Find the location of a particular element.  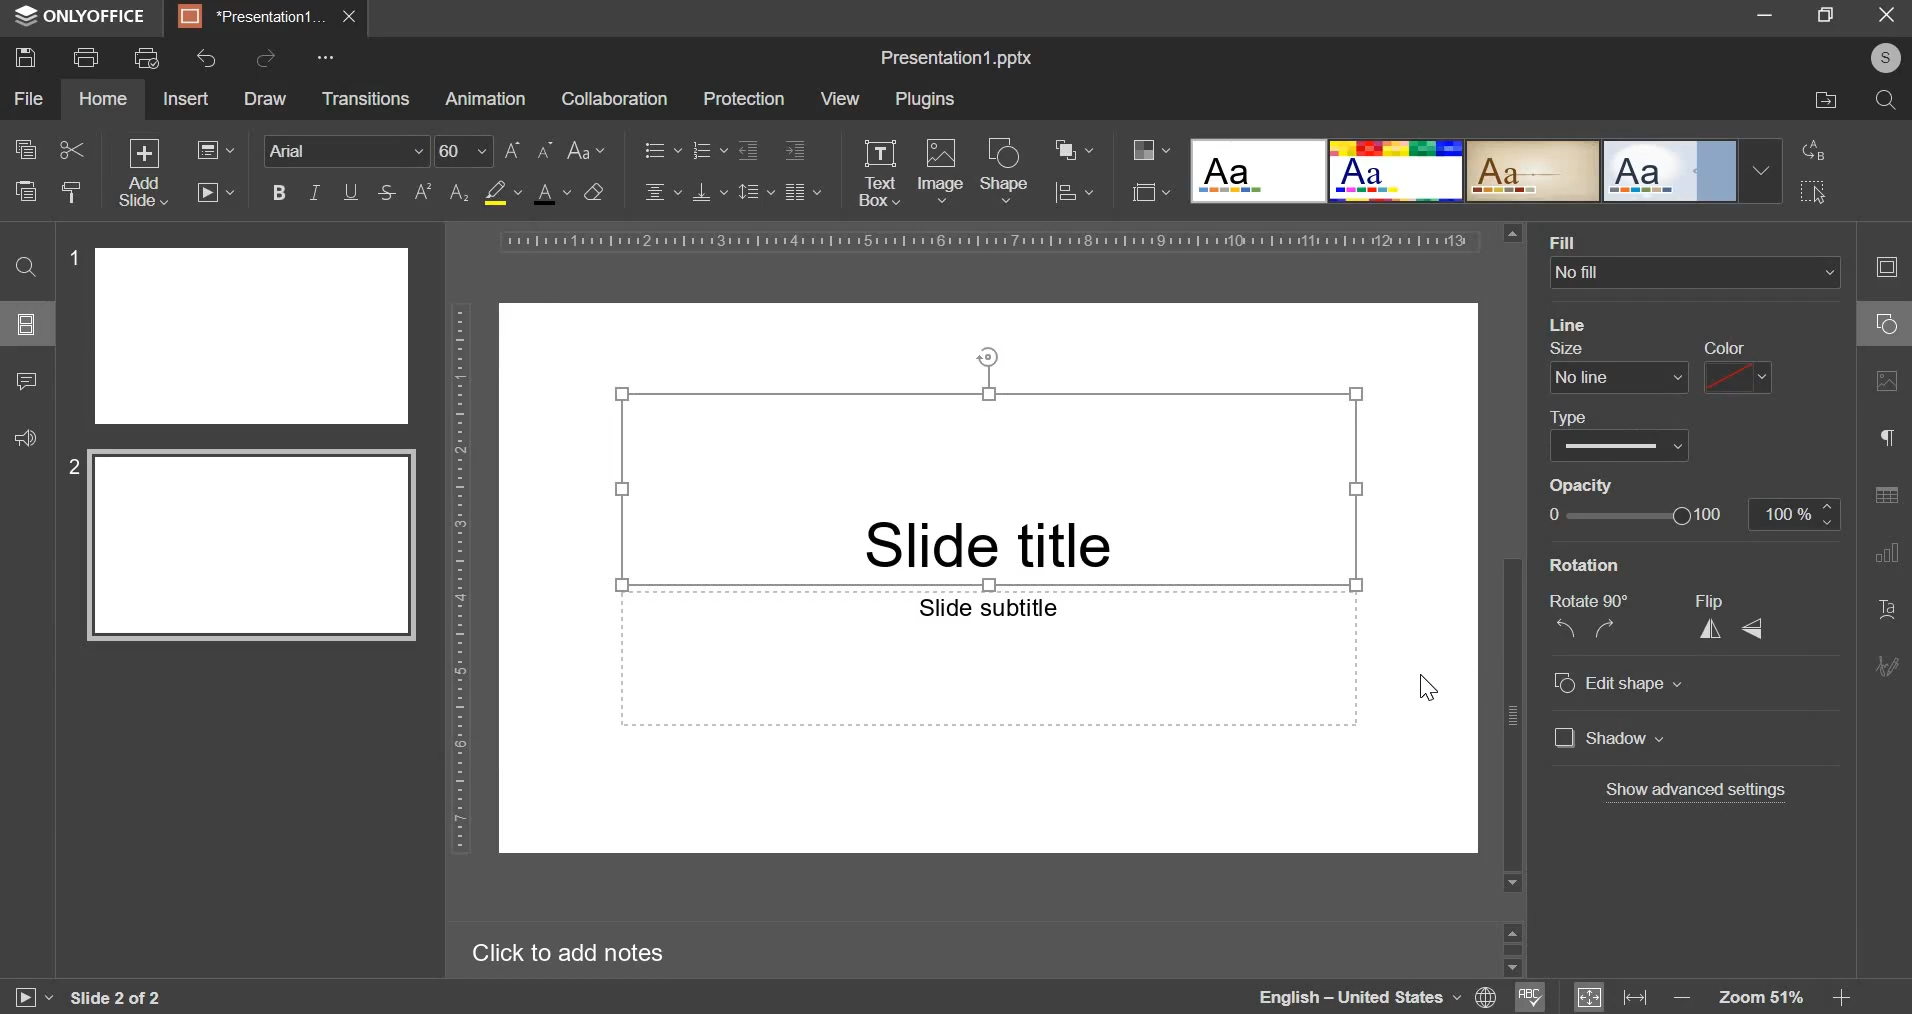

vertical scale is located at coordinates (460, 576).